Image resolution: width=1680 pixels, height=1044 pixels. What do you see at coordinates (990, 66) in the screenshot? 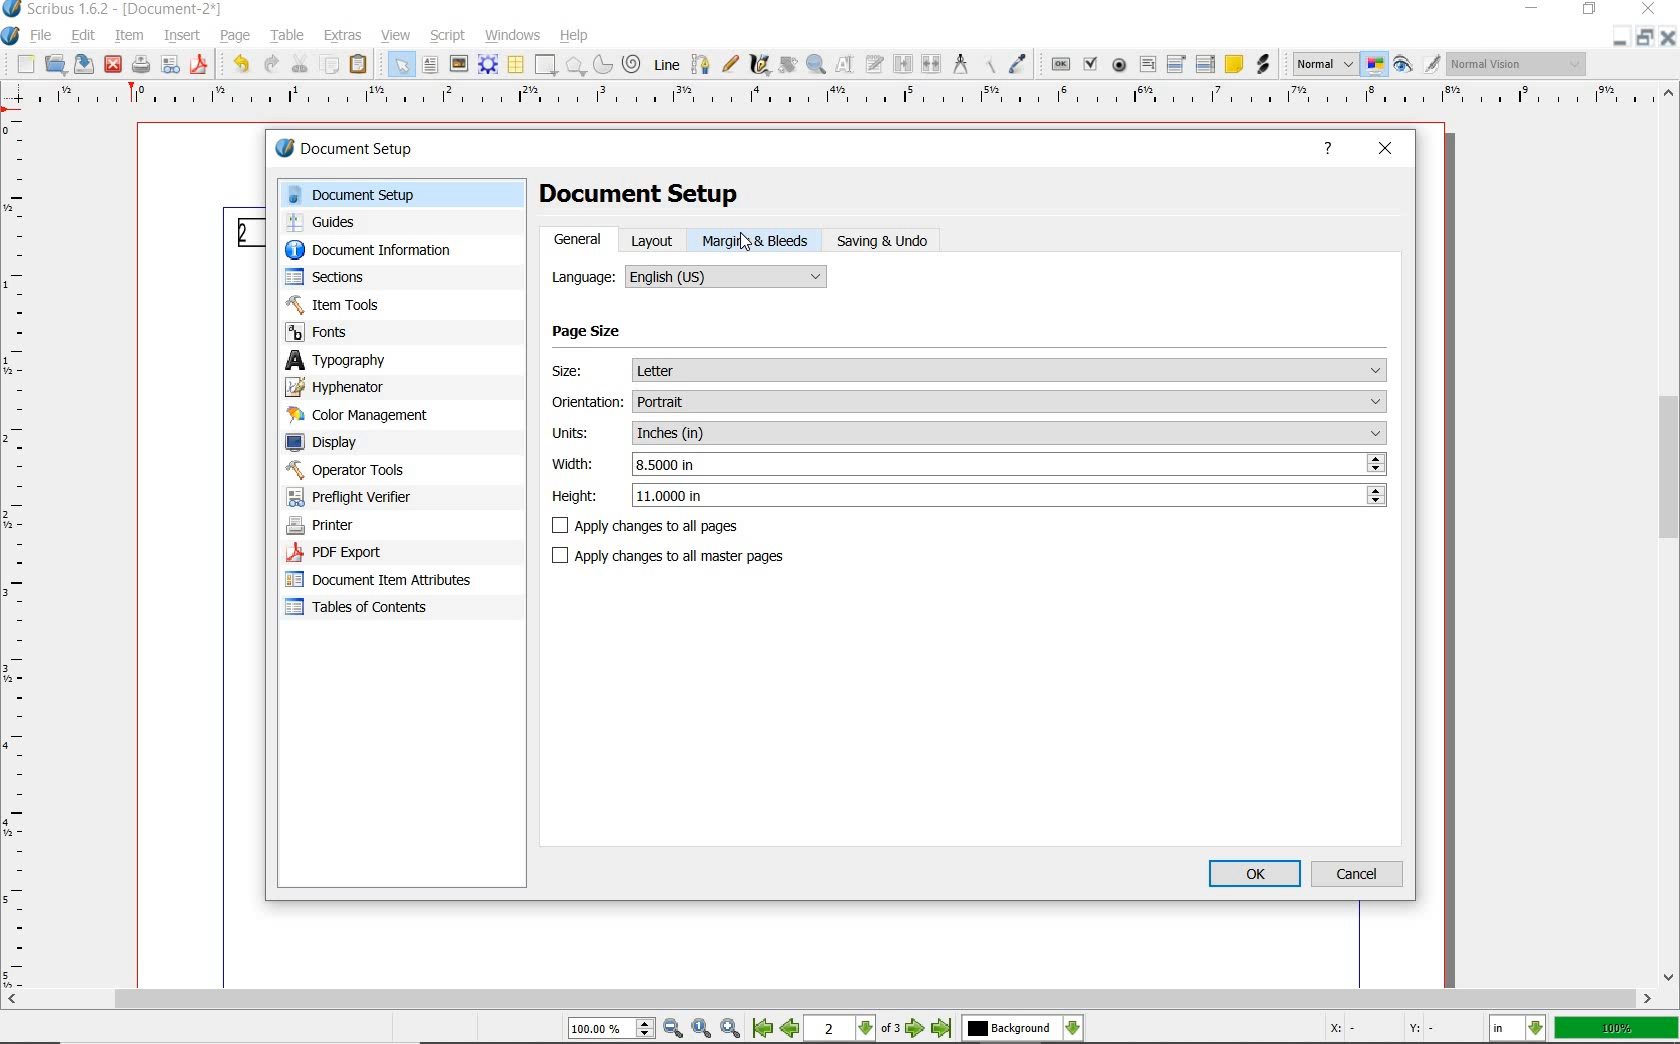
I see `copy item properties` at bounding box center [990, 66].